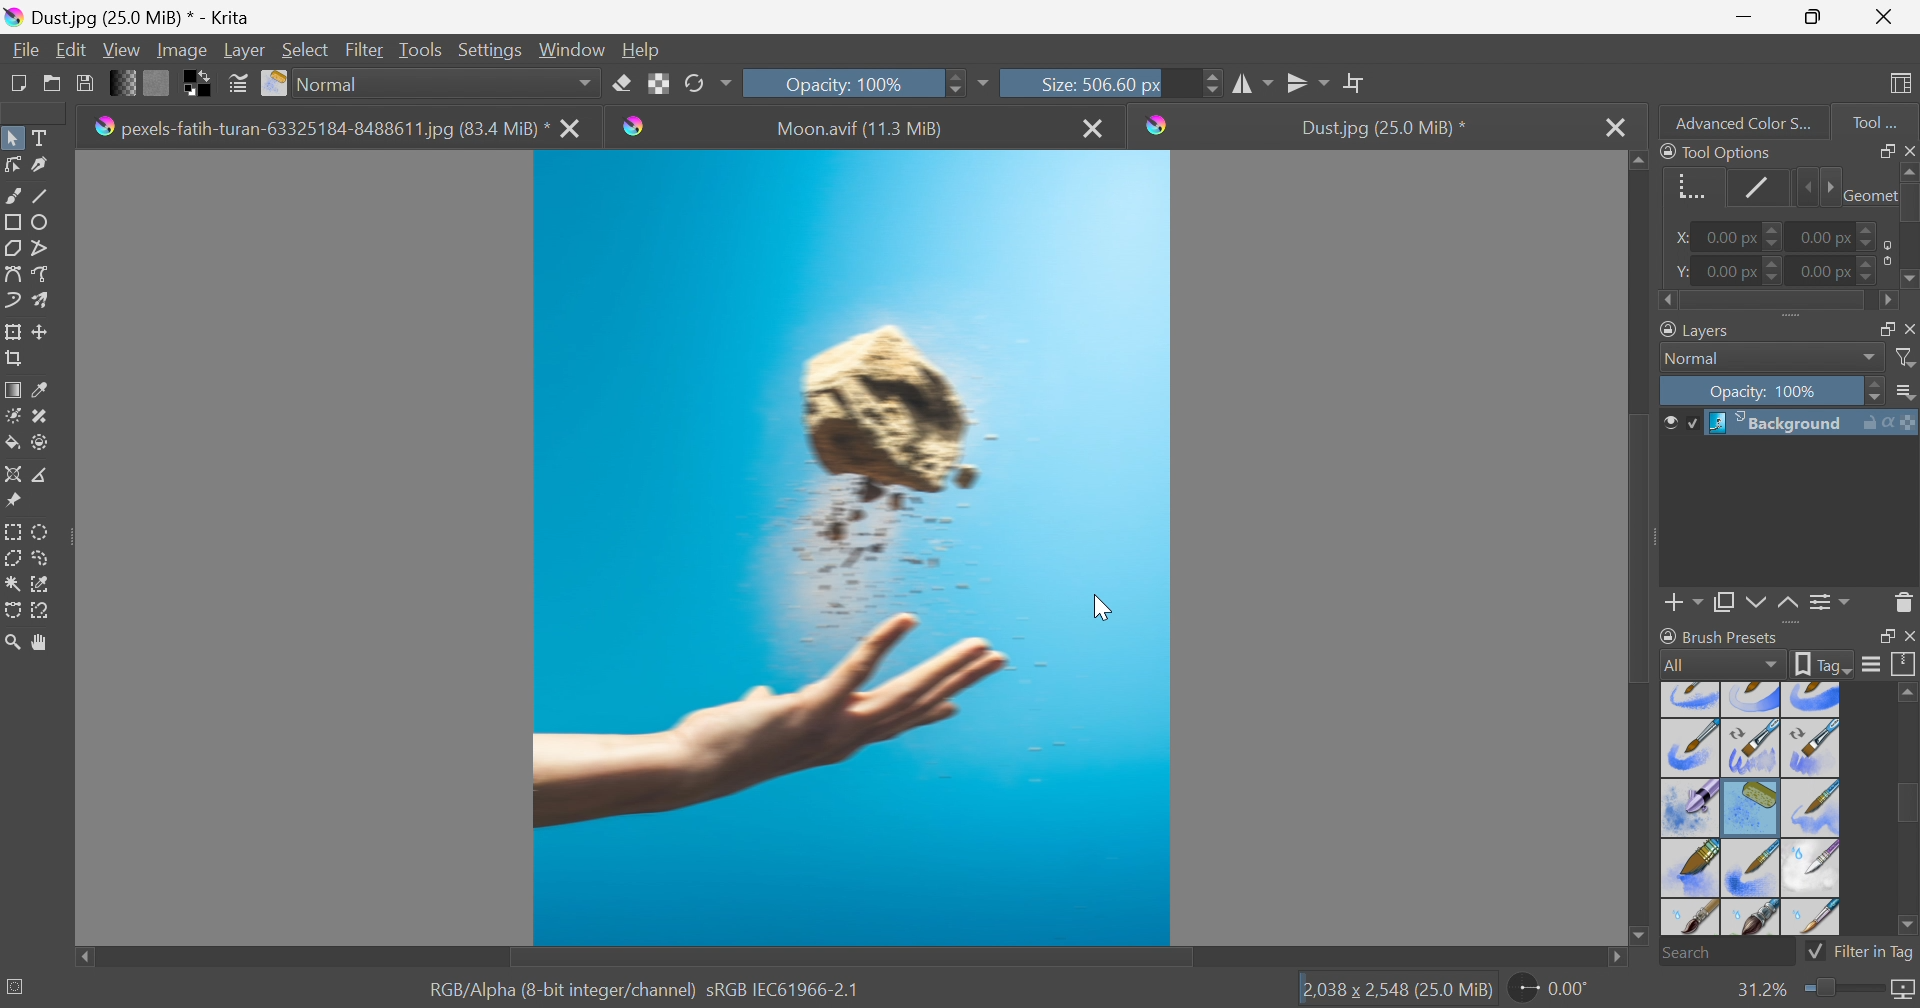 This screenshot has width=1920, height=1008. What do you see at coordinates (1871, 664) in the screenshot?
I see `Display settings` at bounding box center [1871, 664].